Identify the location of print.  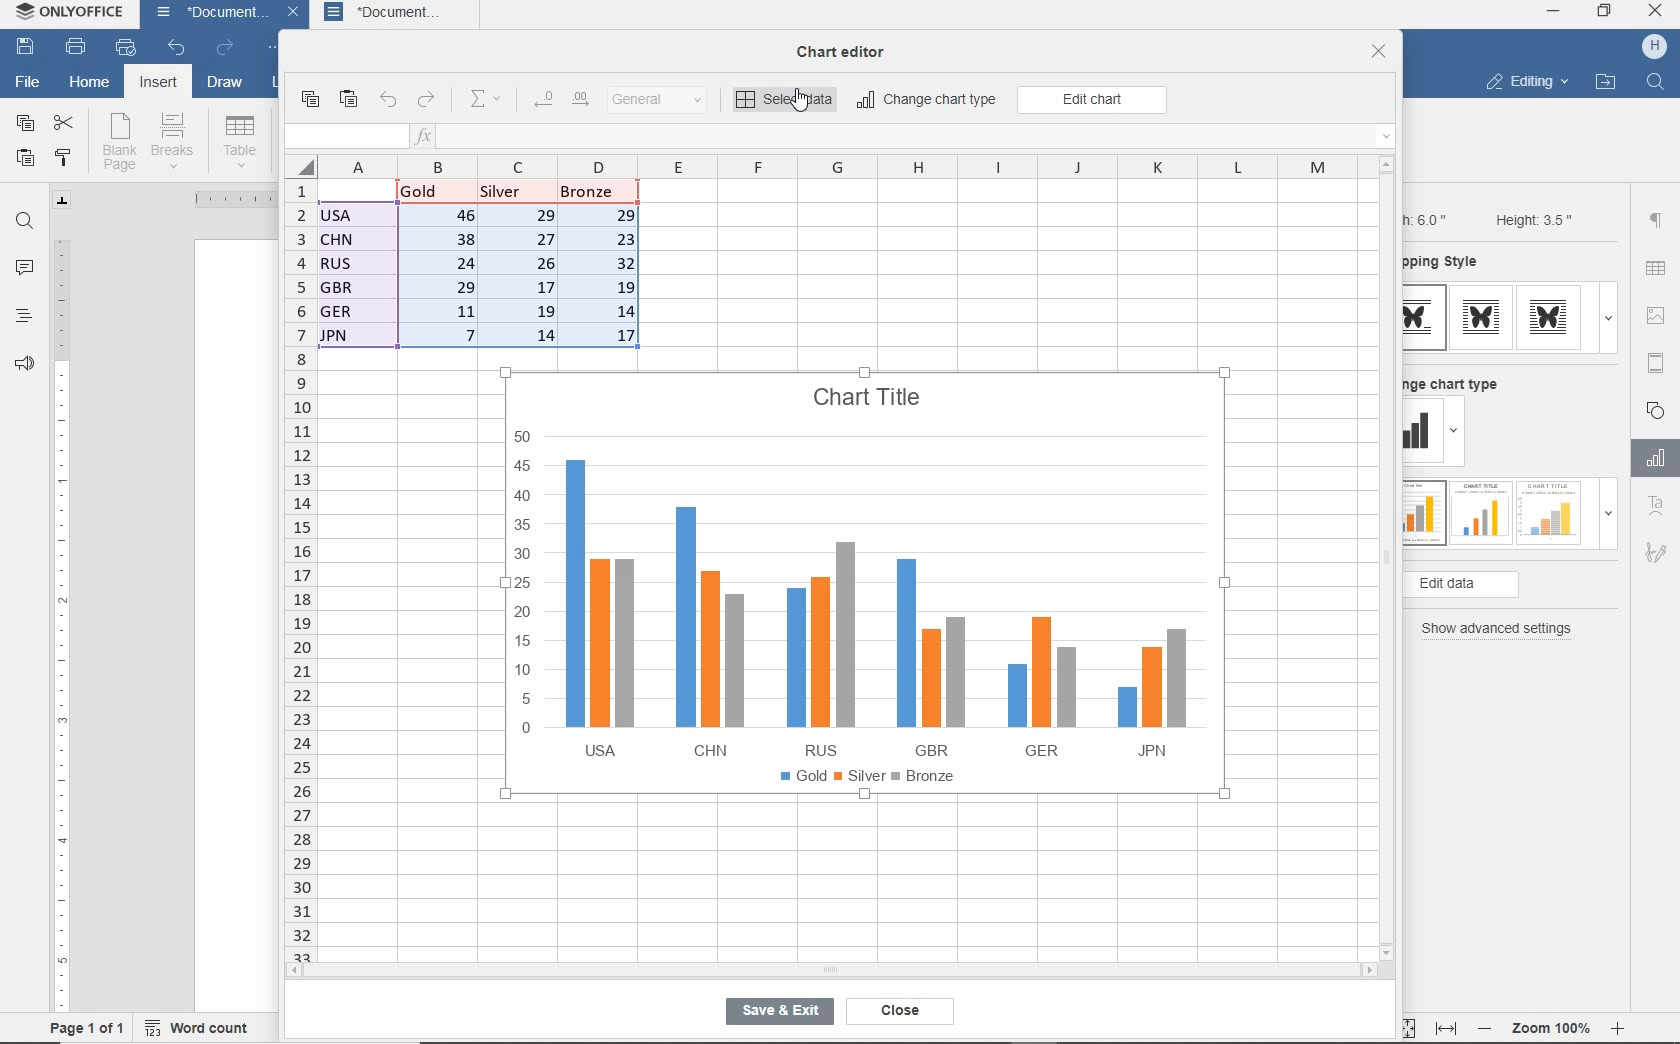
(75, 48).